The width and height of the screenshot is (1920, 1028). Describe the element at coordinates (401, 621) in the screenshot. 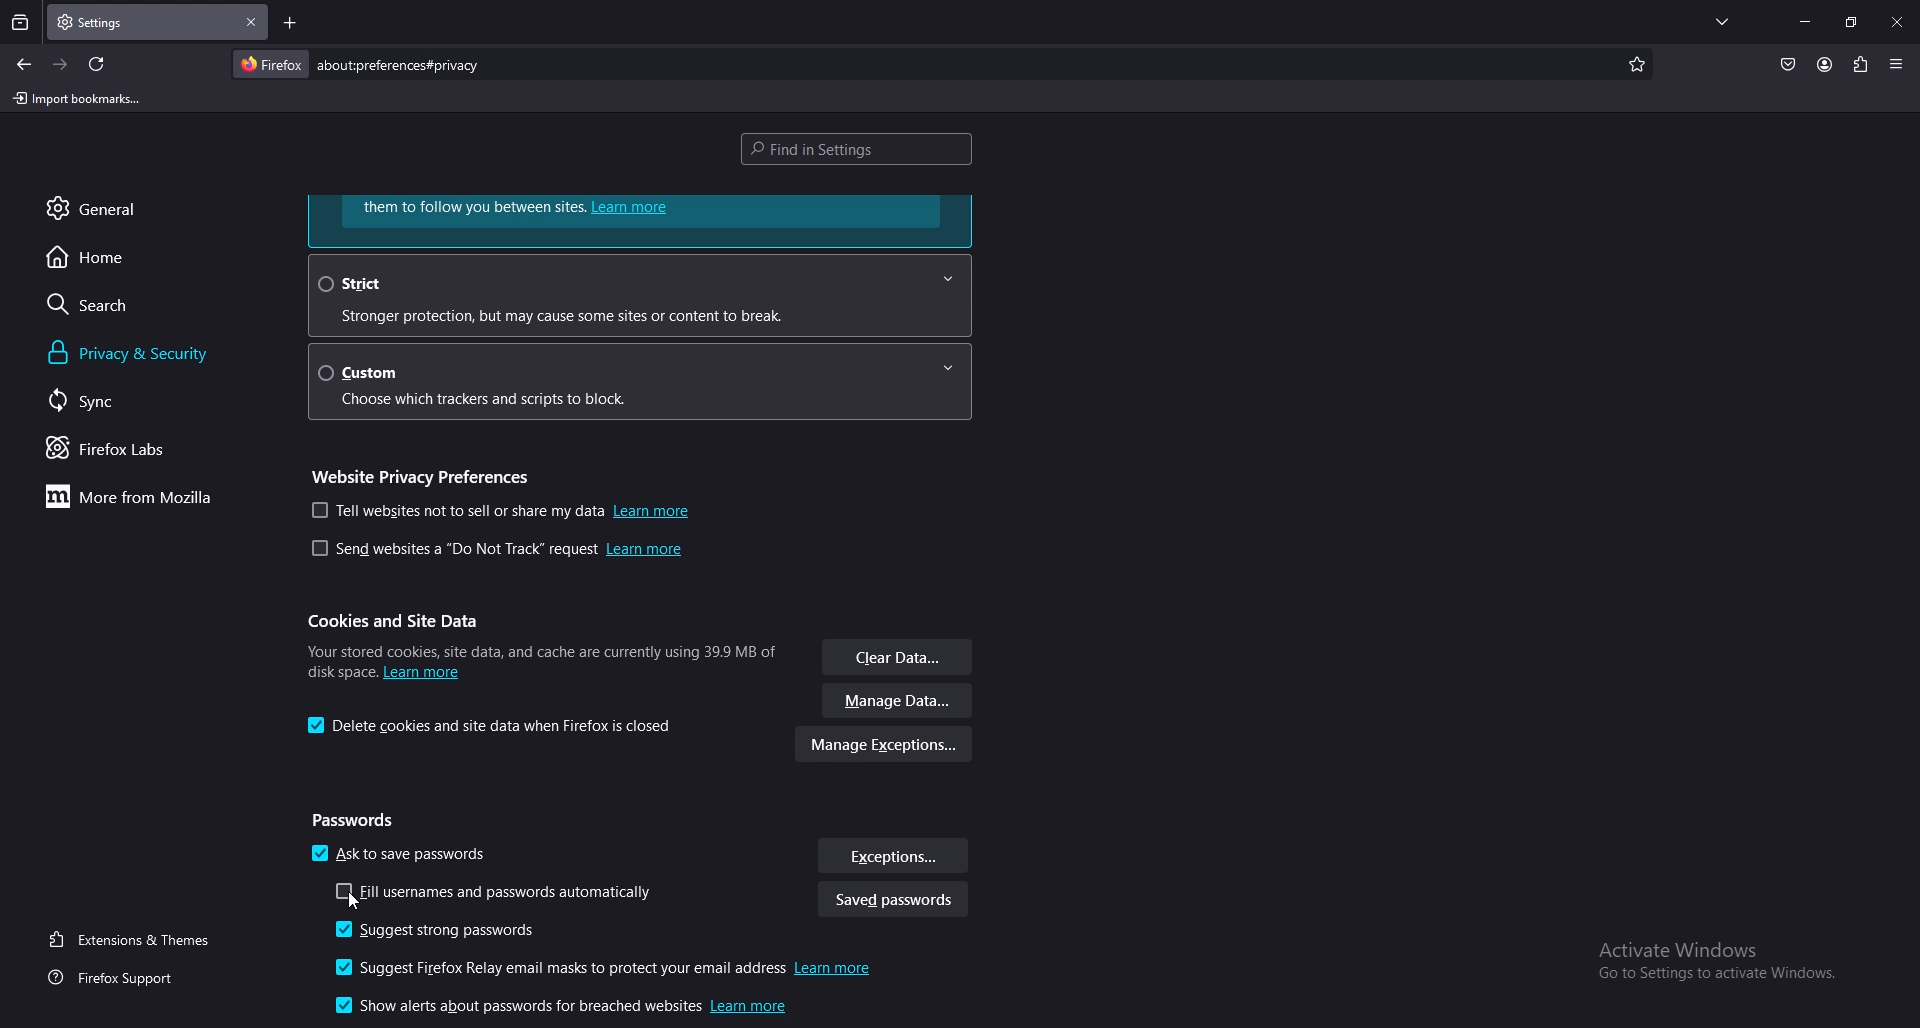

I see `cookies and site data` at that location.